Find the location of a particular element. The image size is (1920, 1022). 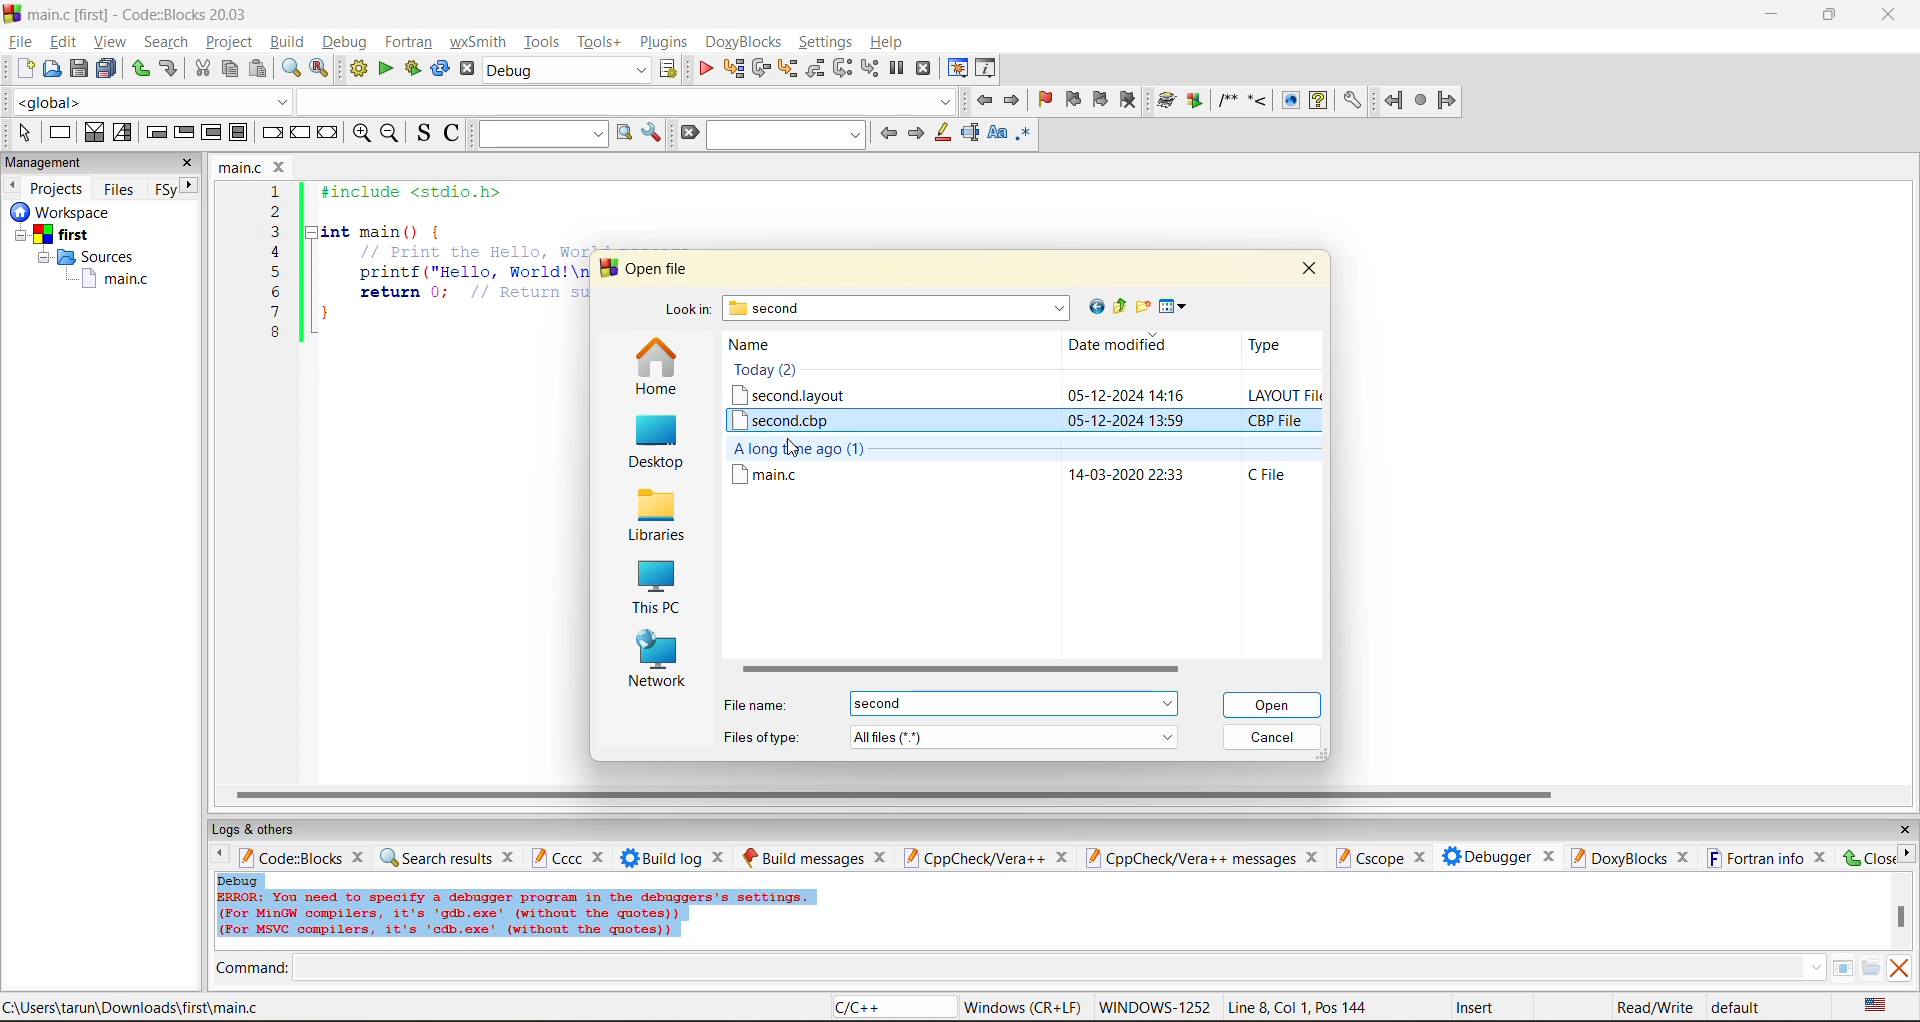

file name is located at coordinates (760, 705).